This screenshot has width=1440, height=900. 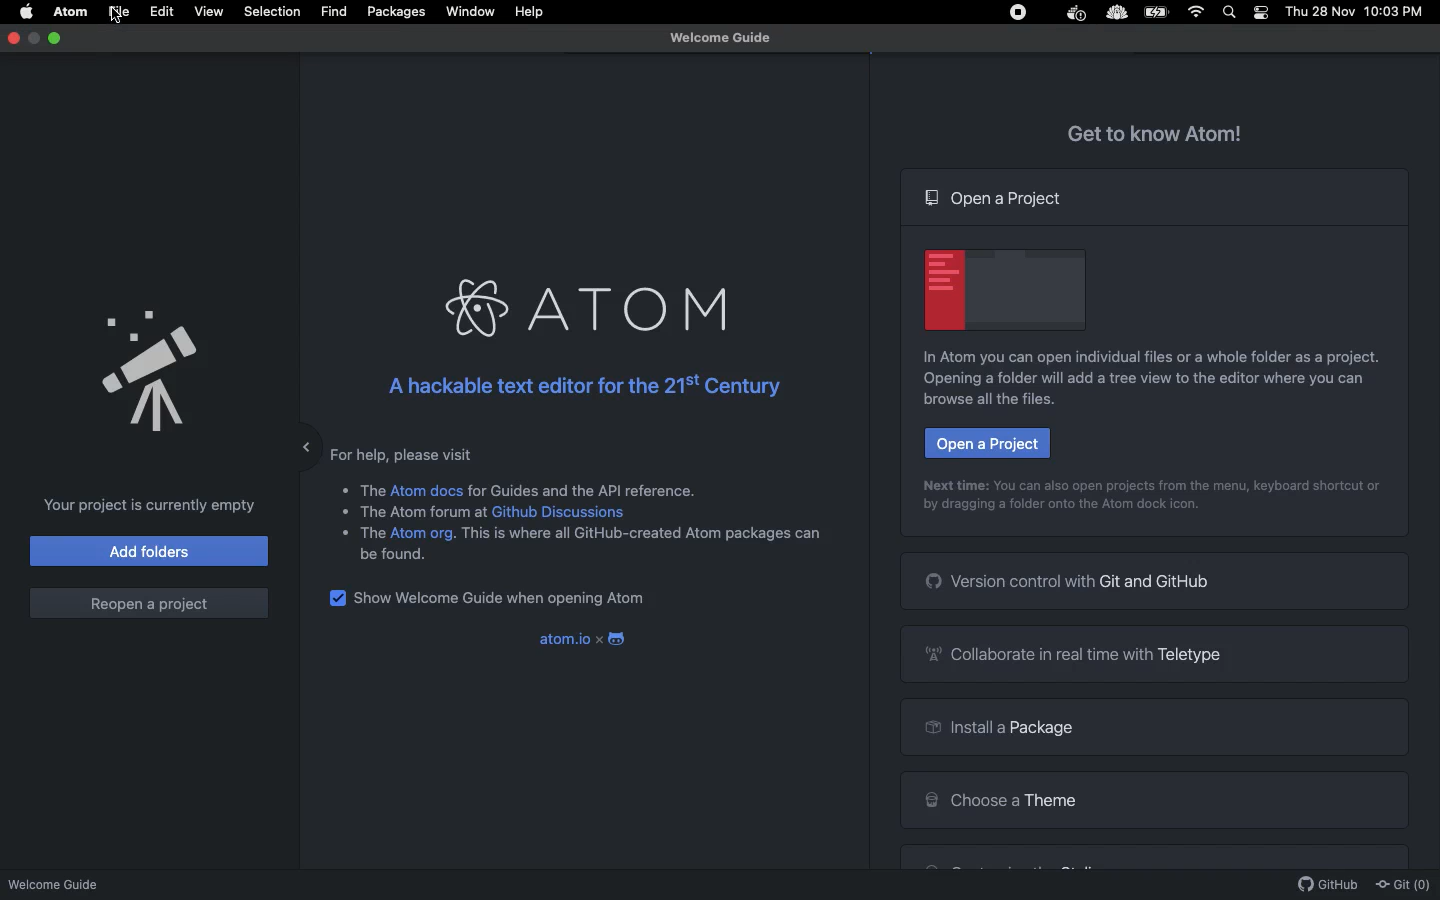 What do you see at coordinates (373, 487) in the screenshot?
I see `` at bounding box center [373, 487].